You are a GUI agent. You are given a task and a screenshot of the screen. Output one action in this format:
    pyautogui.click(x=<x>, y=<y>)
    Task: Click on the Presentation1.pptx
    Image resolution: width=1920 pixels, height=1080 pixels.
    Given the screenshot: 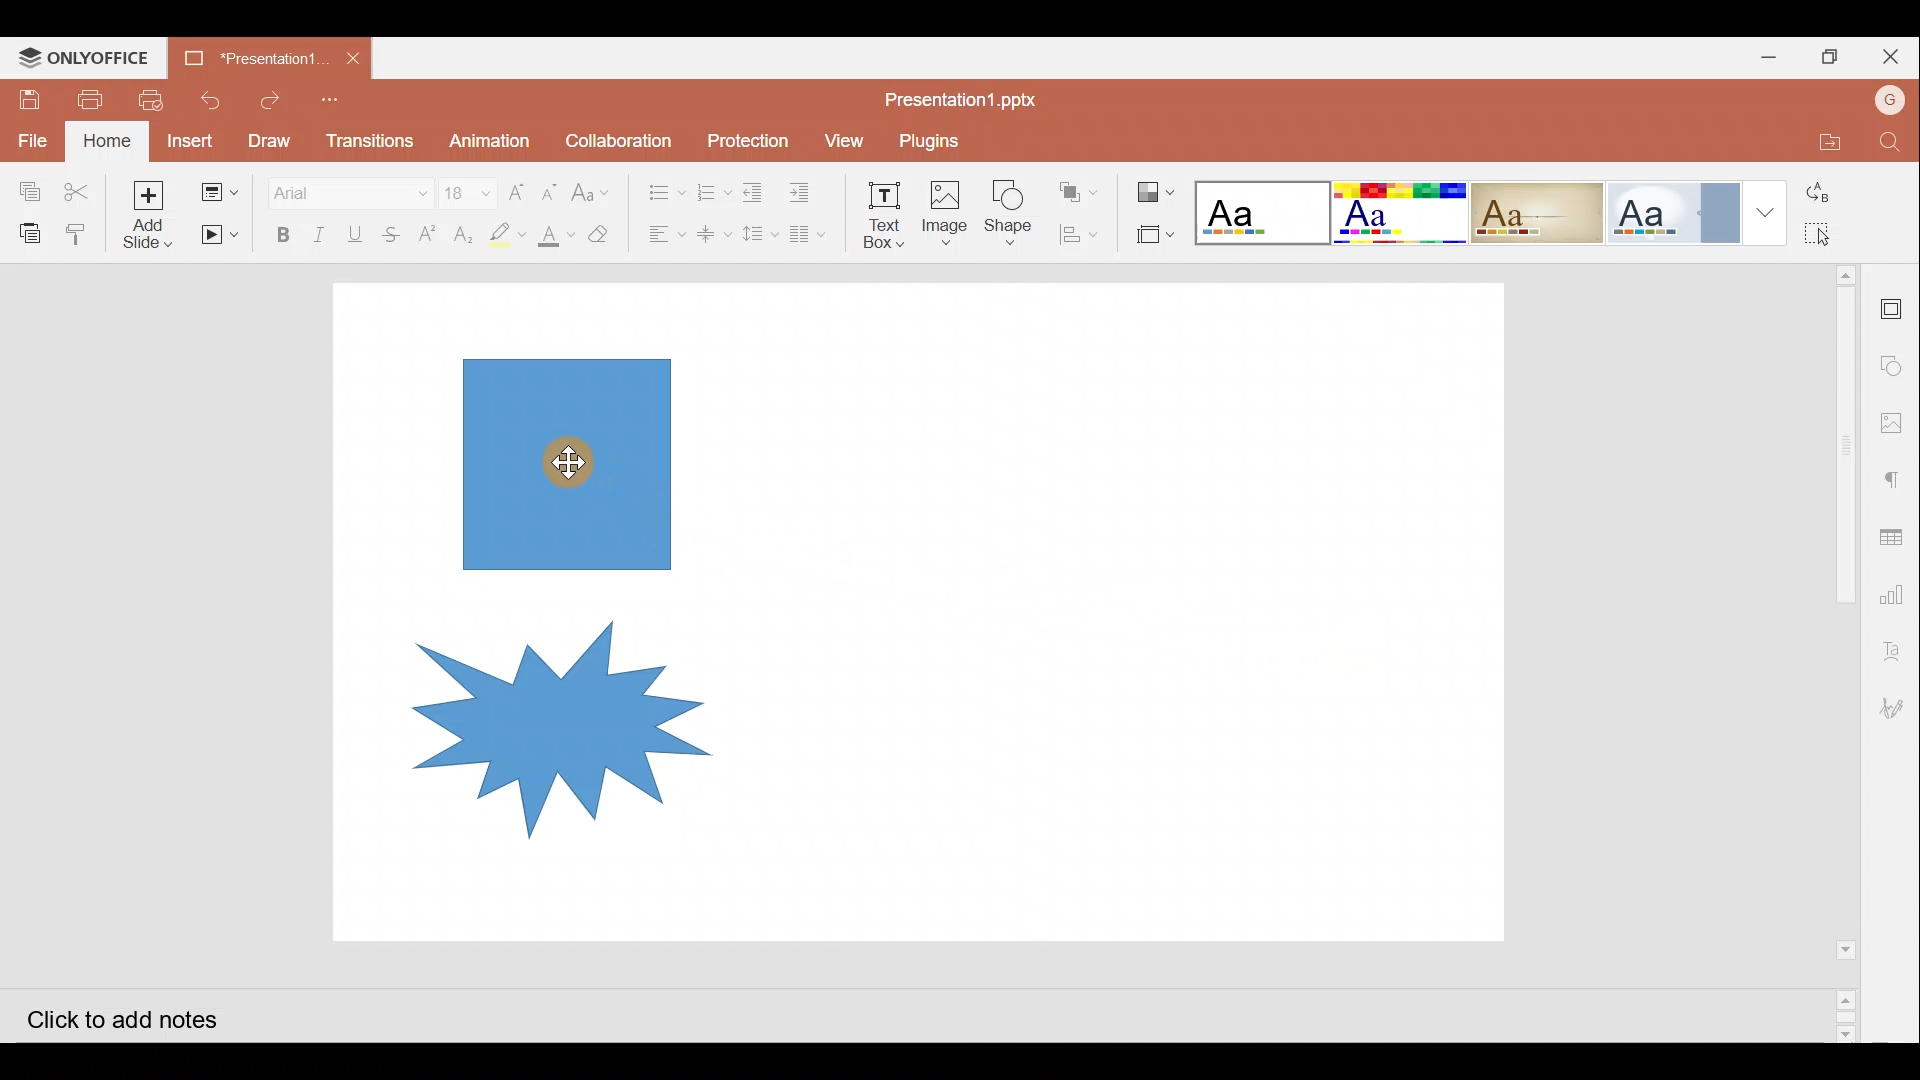 What is the action you would take?
    pyautogui.click(x=966, y=96)
    